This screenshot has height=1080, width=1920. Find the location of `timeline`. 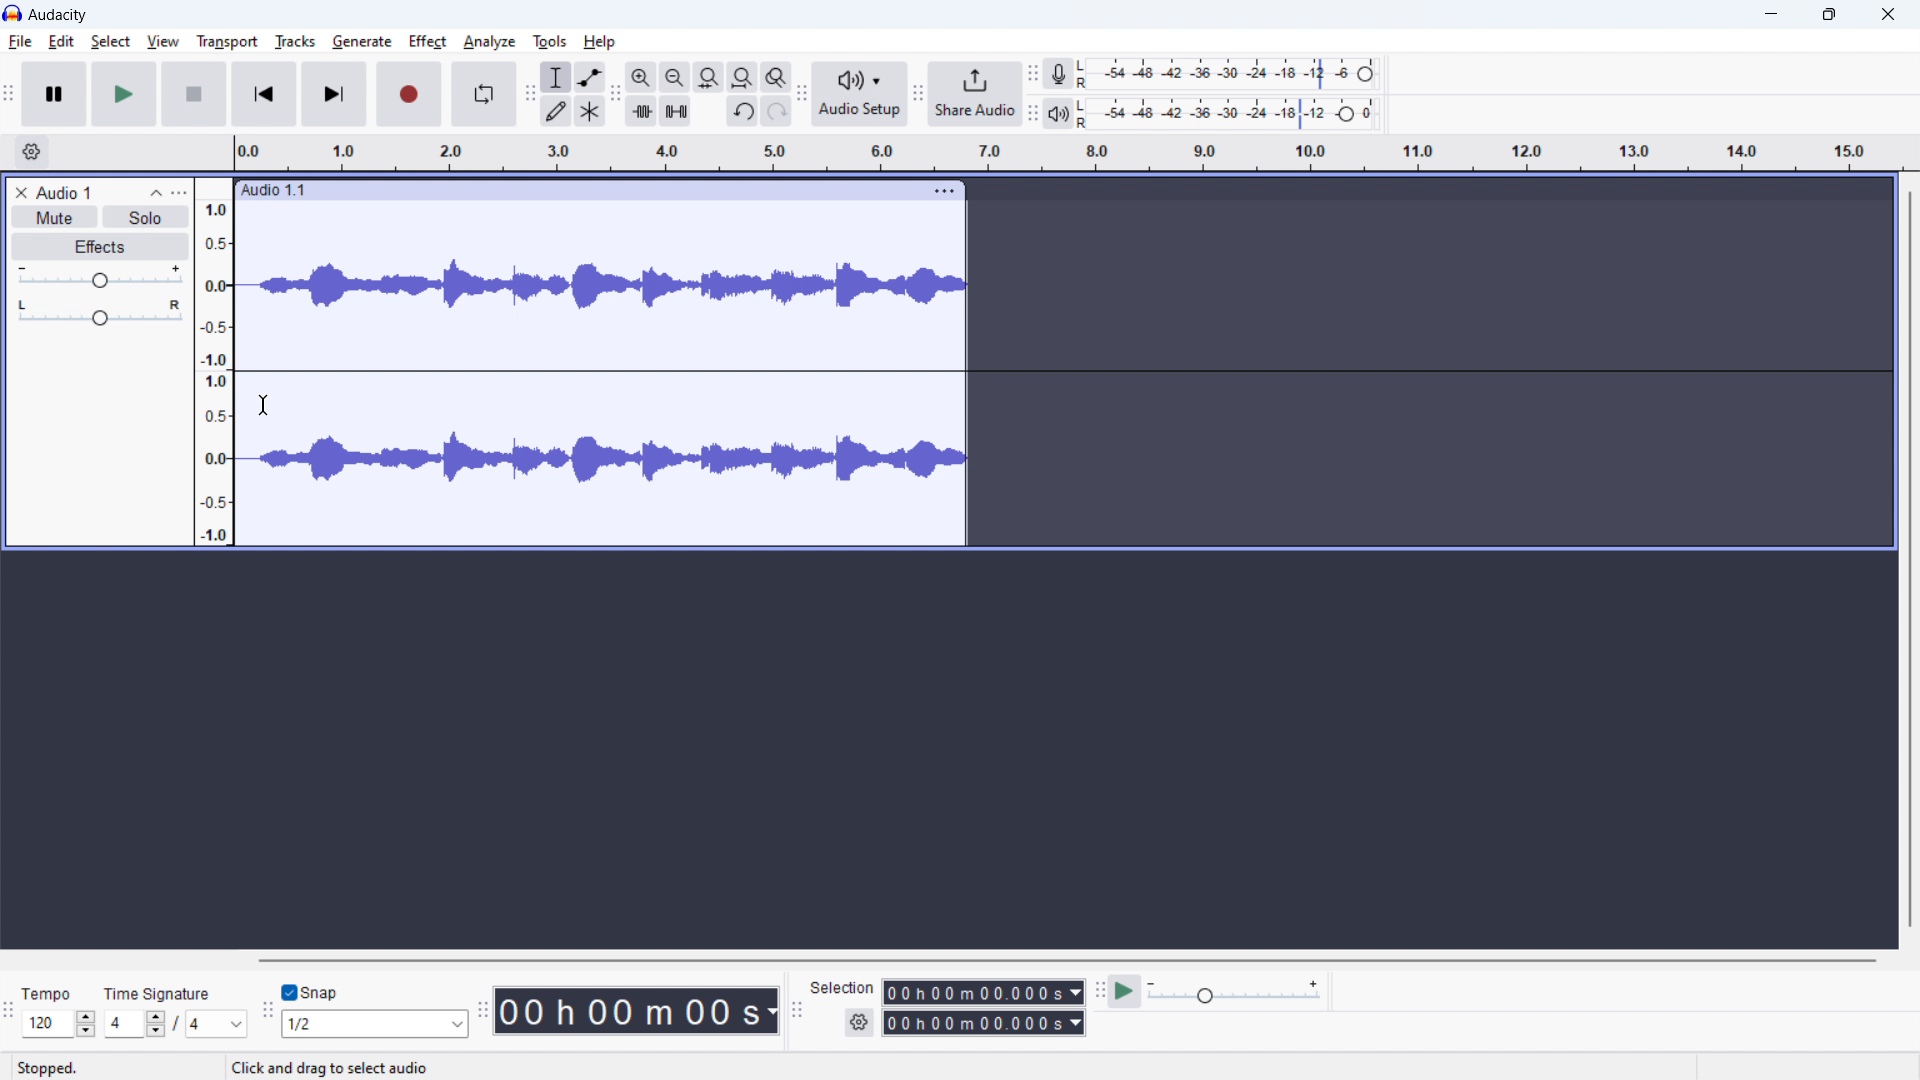

timeline is located at coordinates (1065, 152).